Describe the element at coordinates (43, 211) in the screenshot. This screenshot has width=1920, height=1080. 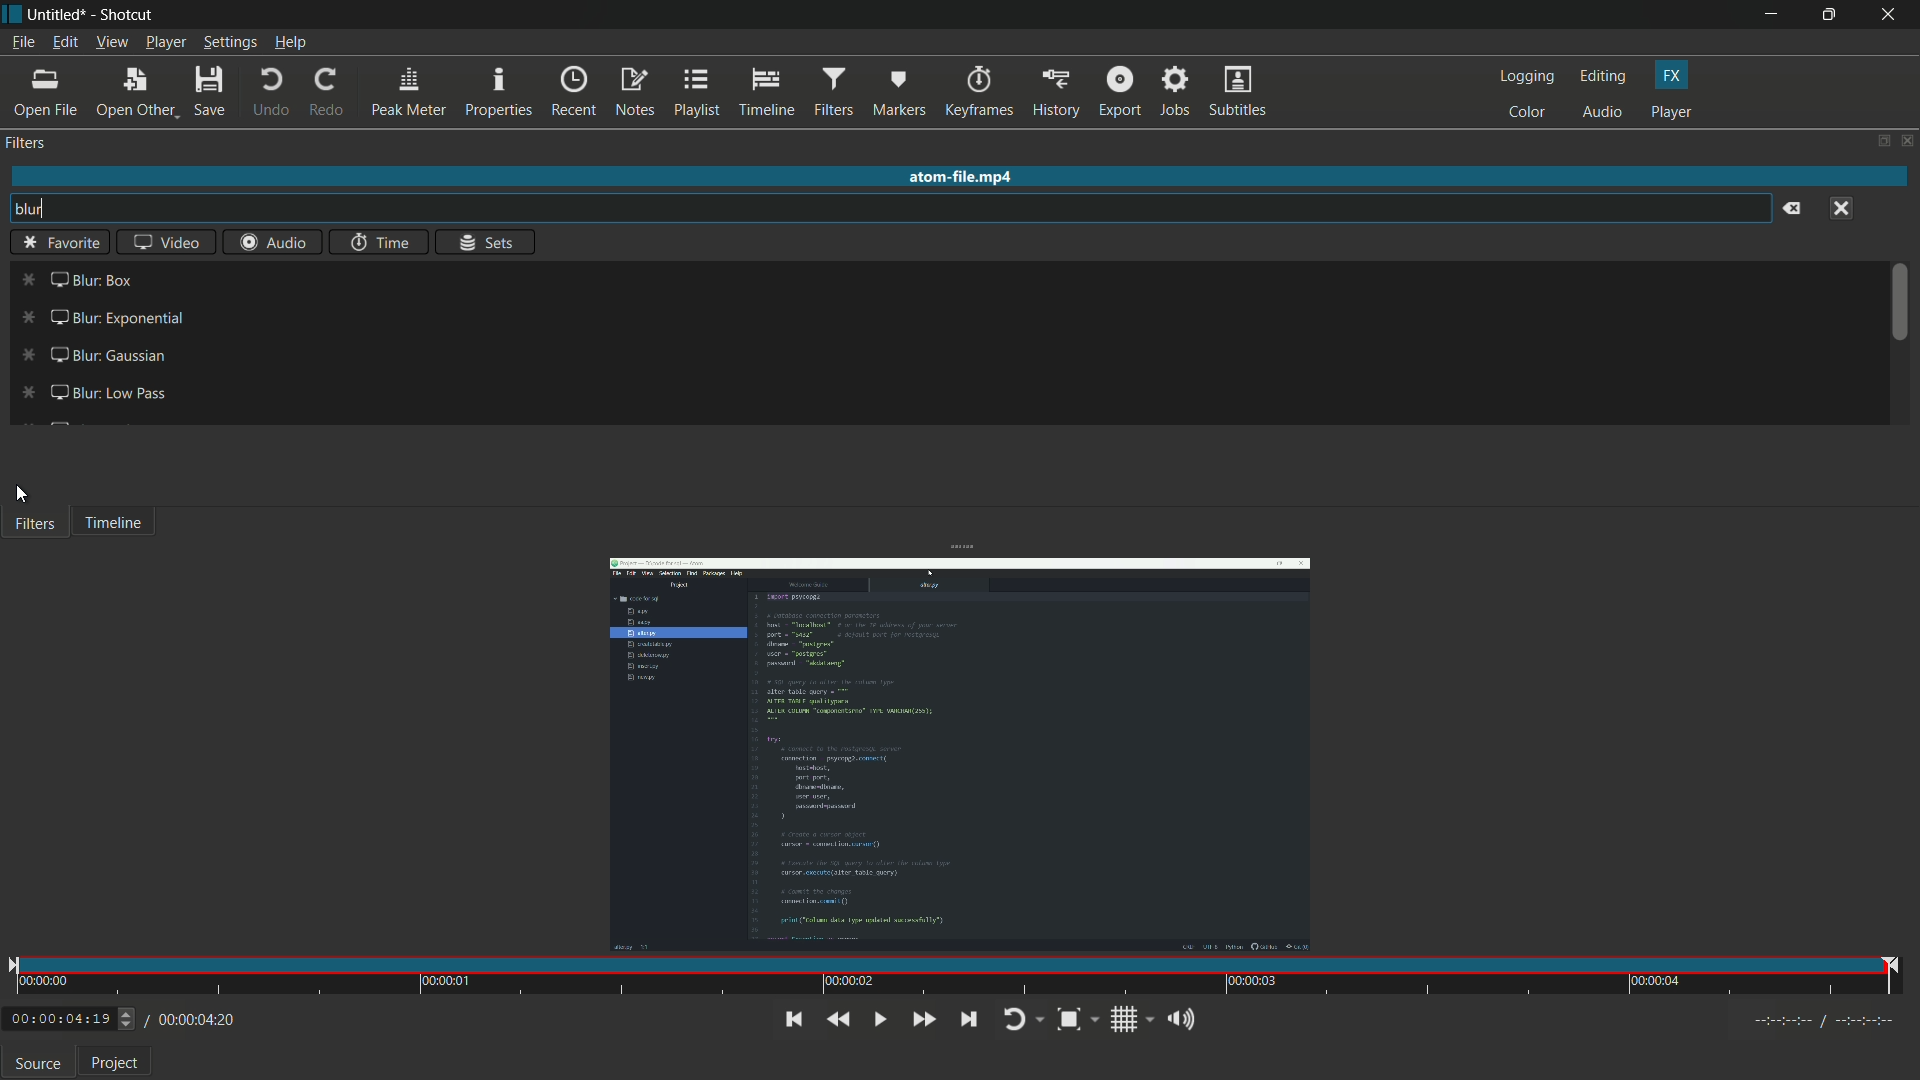
I see `blur (typing)` at that location.